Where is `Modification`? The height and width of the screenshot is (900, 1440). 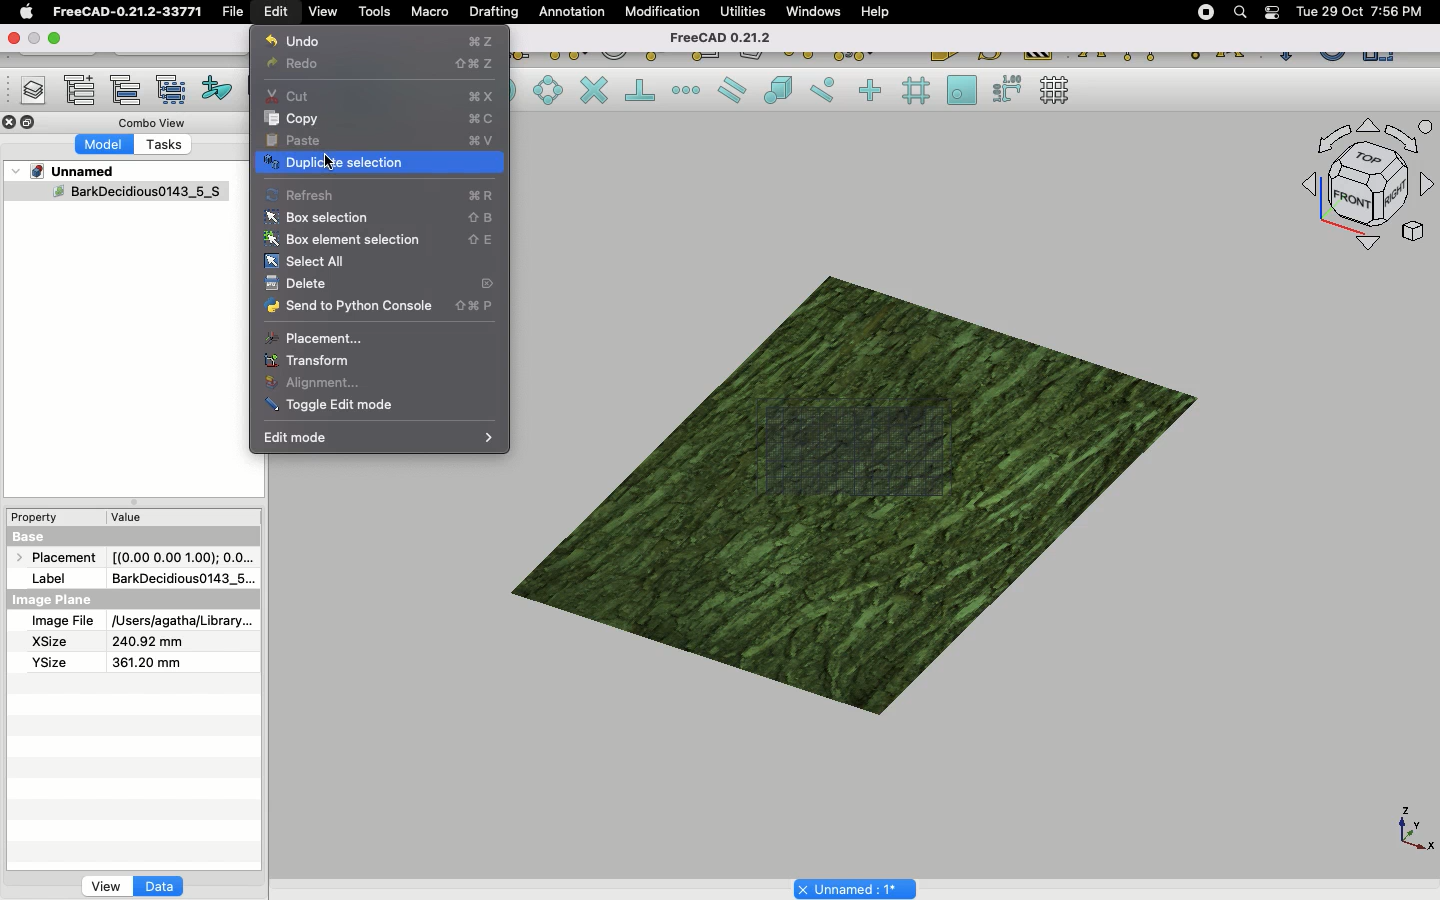
Modification is located at coordinates (667, 14).